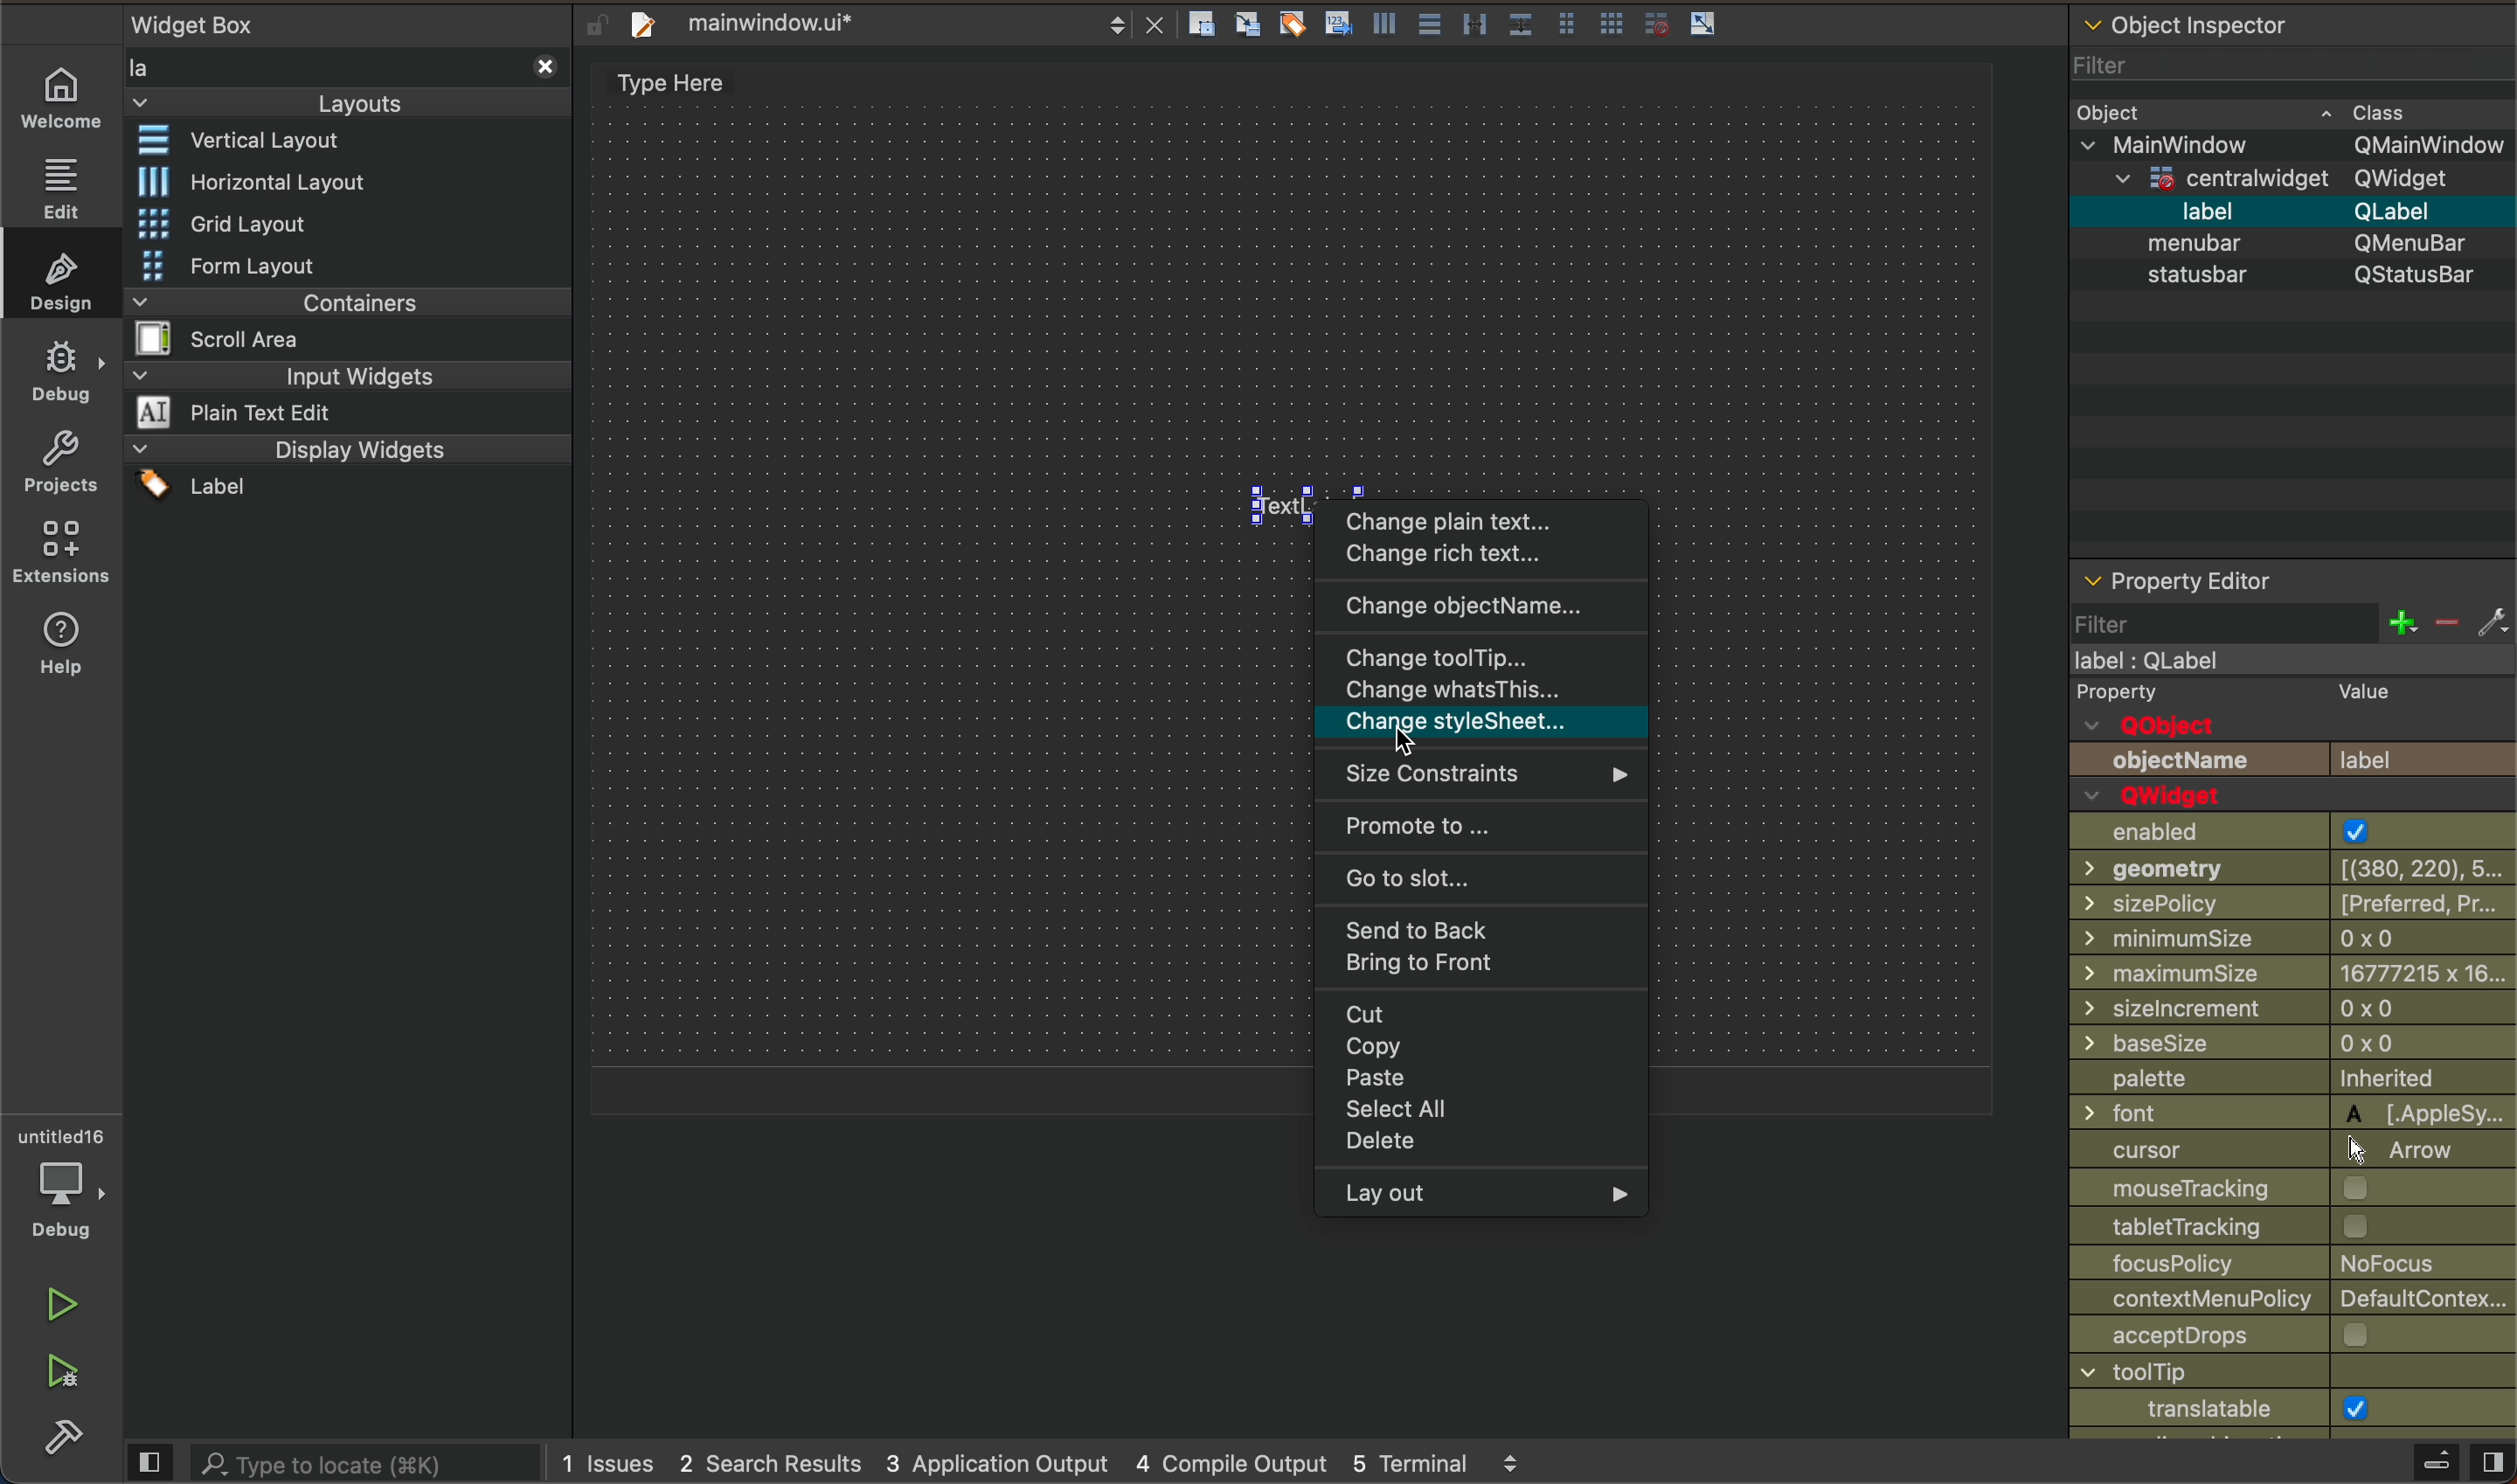  Describe the element at coordinates (57, 646) in the screenshot. I see `help` at that location.